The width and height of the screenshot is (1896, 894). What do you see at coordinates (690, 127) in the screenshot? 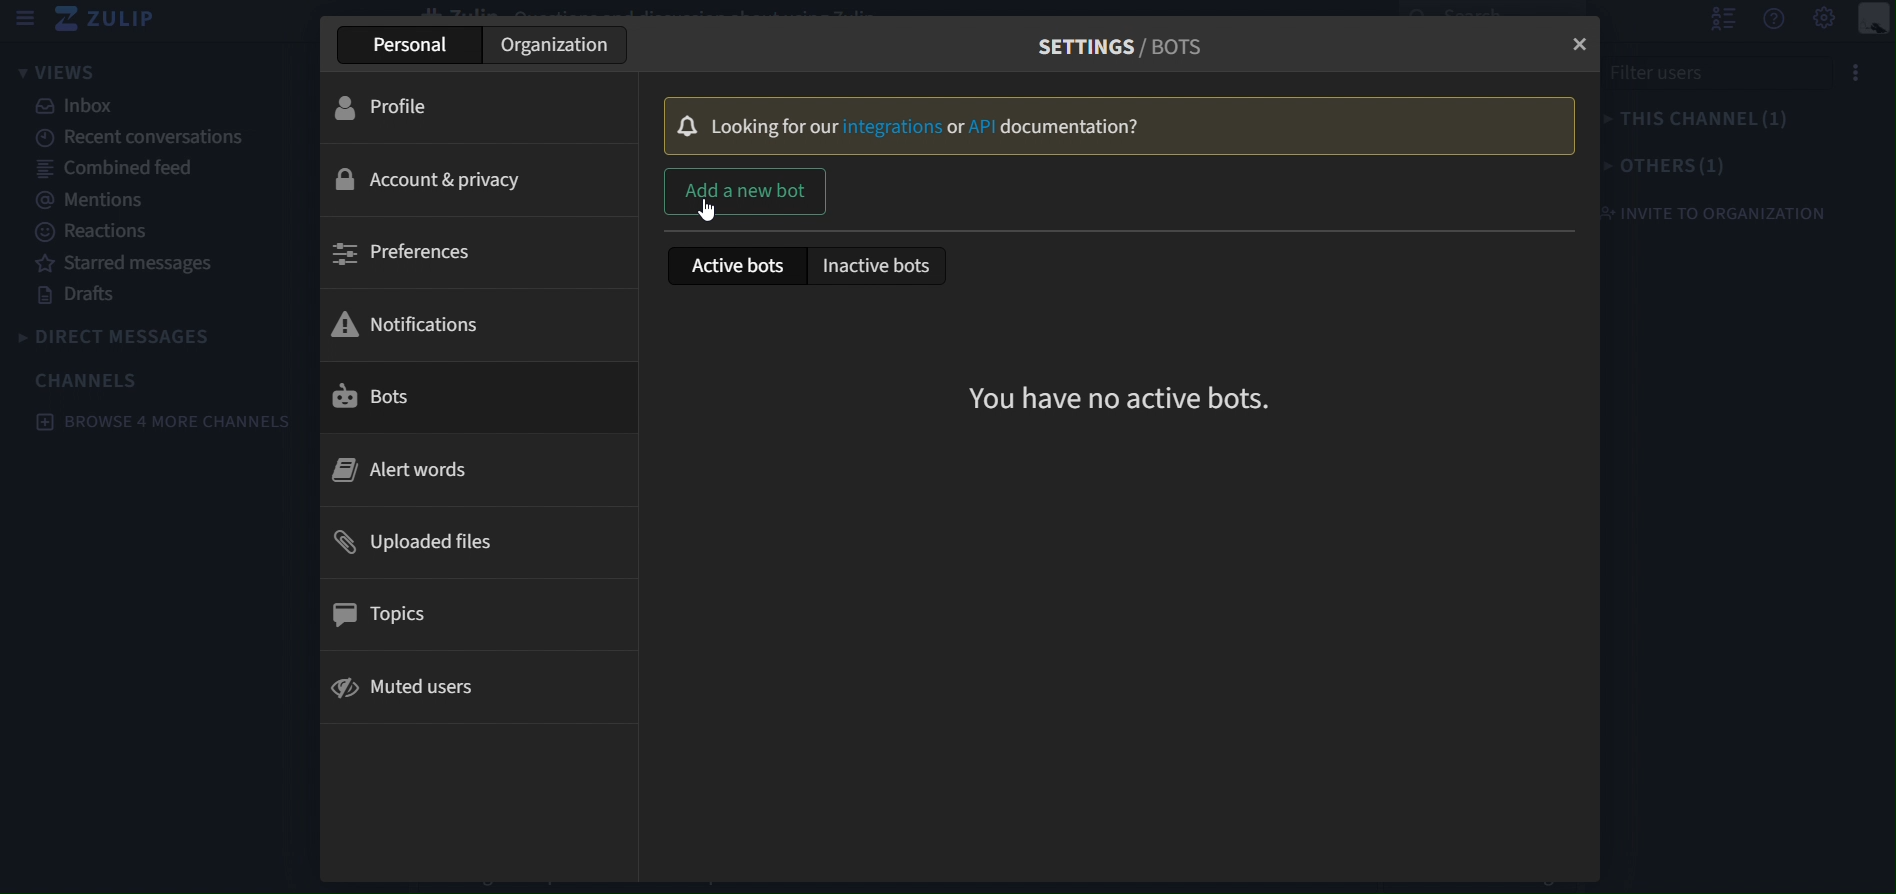
I see `bell icon` at bounding box center [690, 127].